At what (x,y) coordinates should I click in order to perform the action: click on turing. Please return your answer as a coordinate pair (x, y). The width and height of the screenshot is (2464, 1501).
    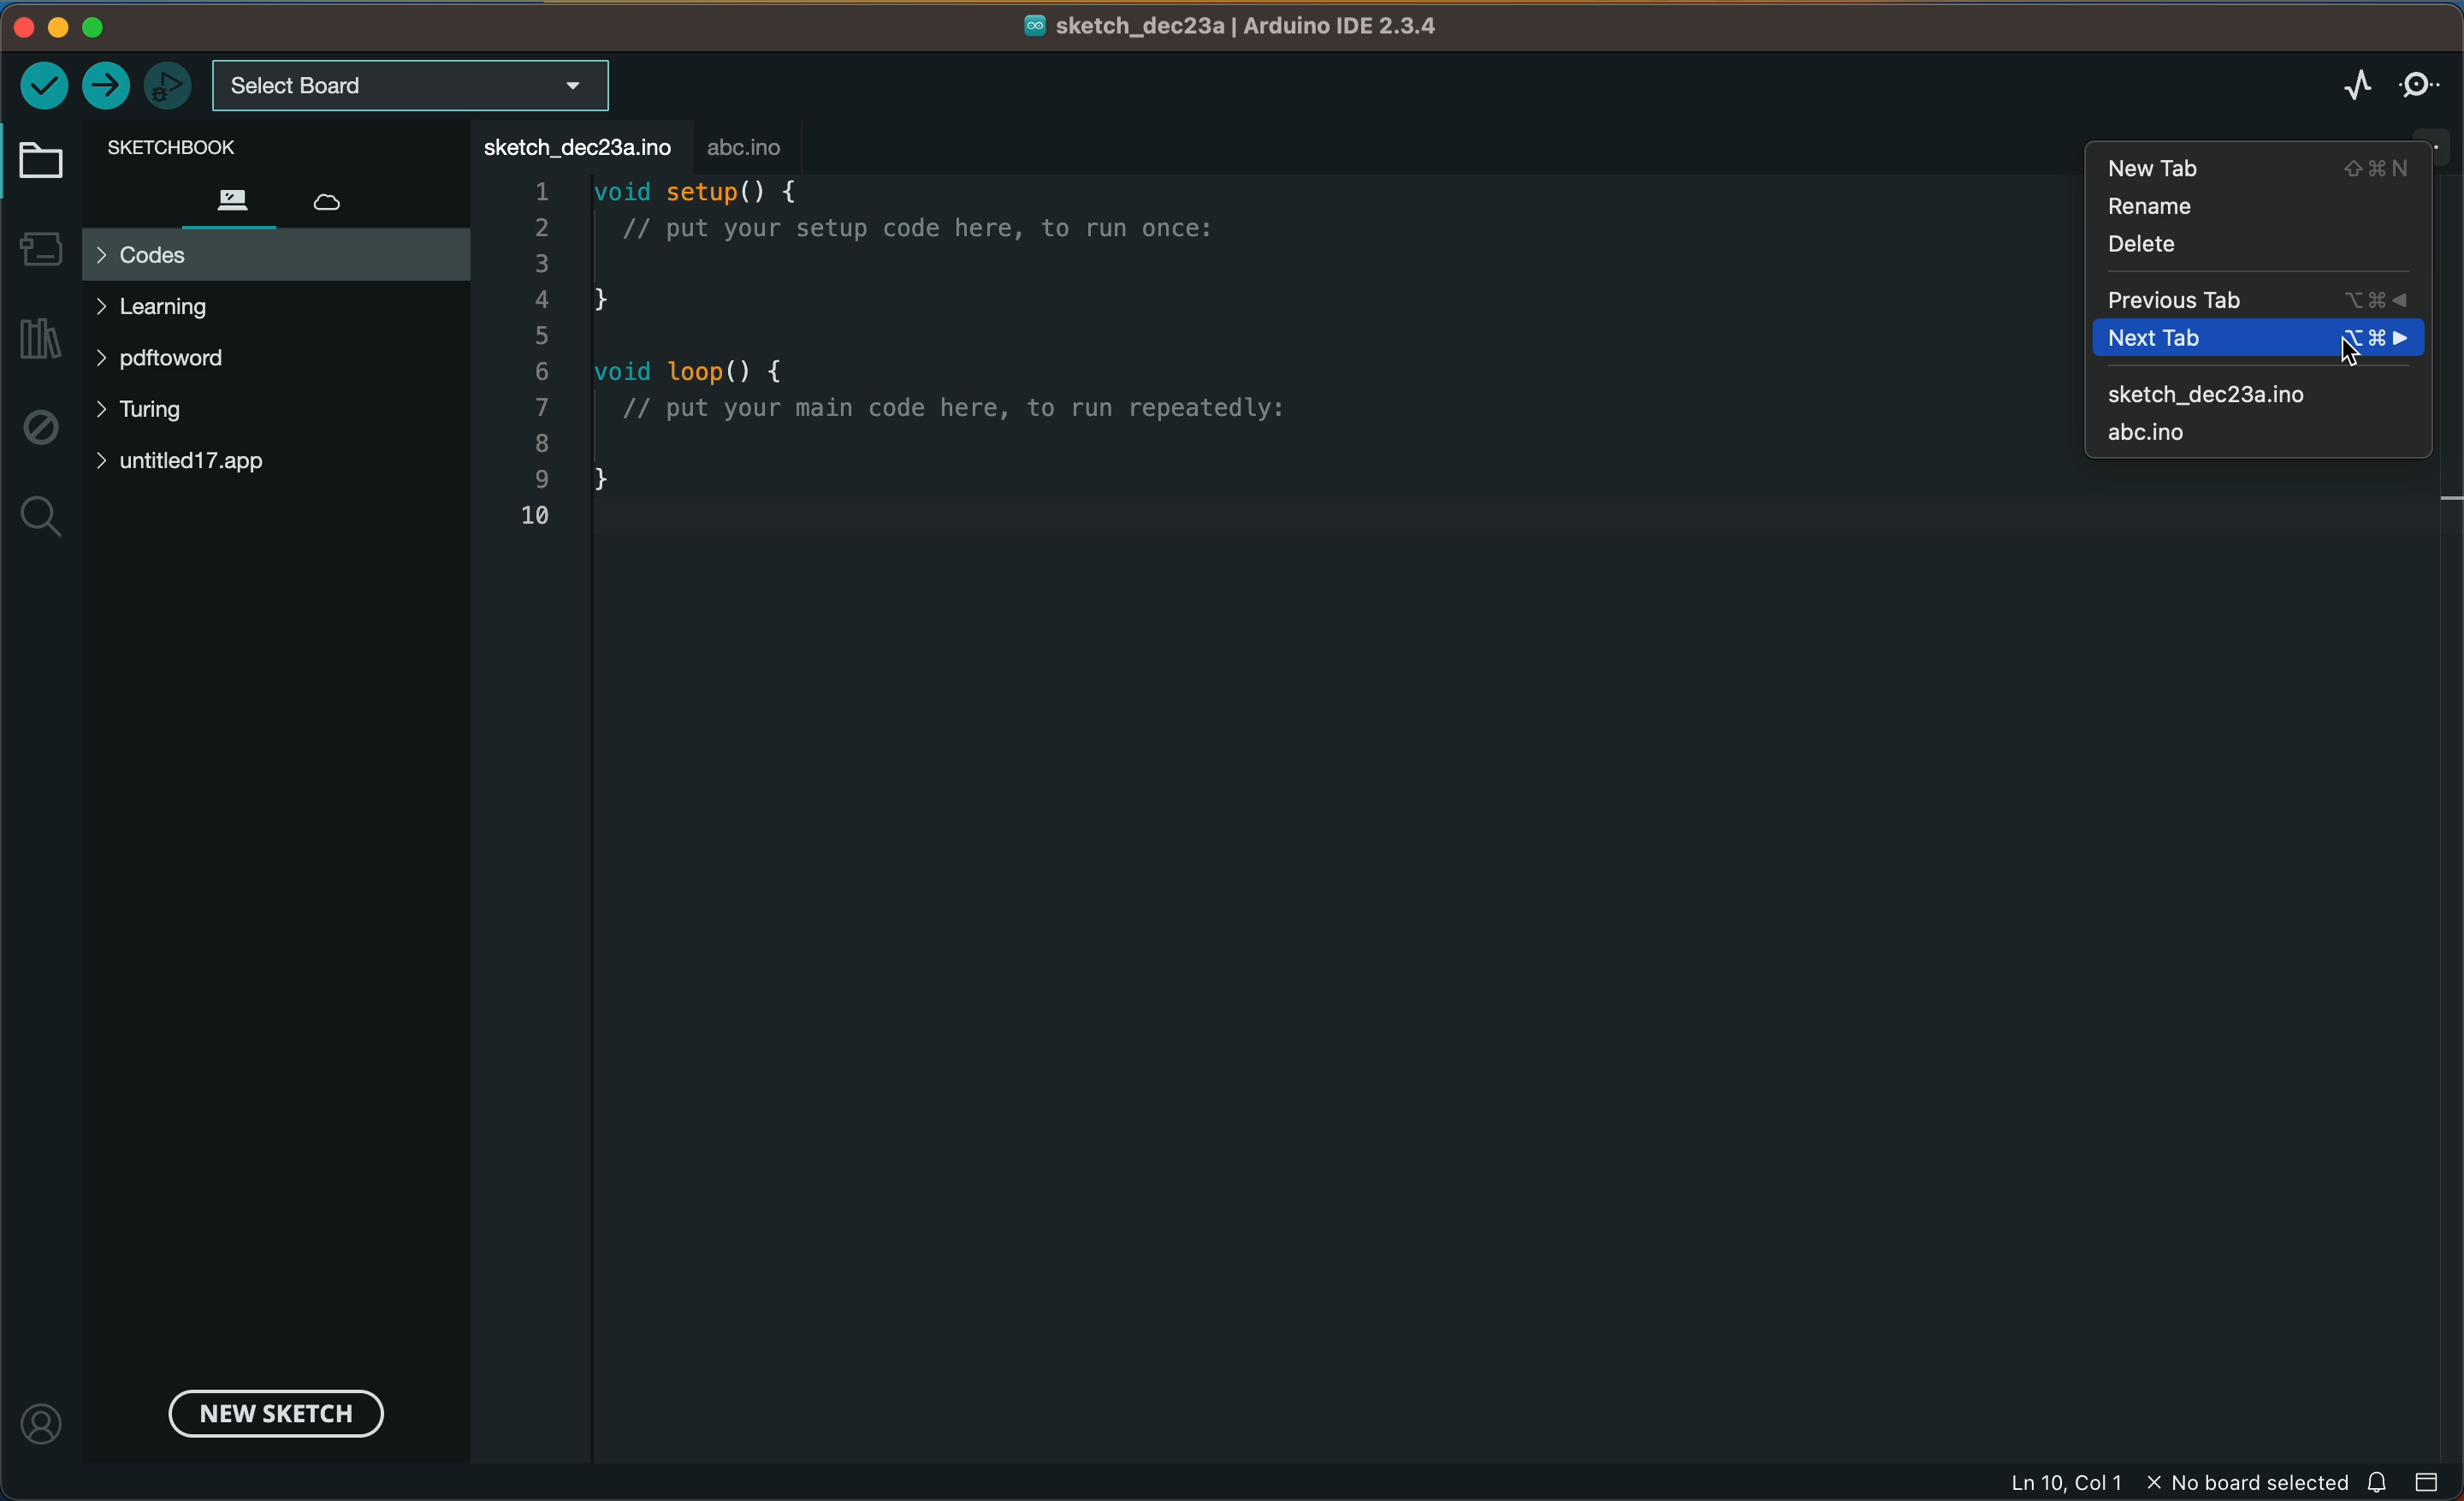
    Looking at the image, I should click on (156, 413).